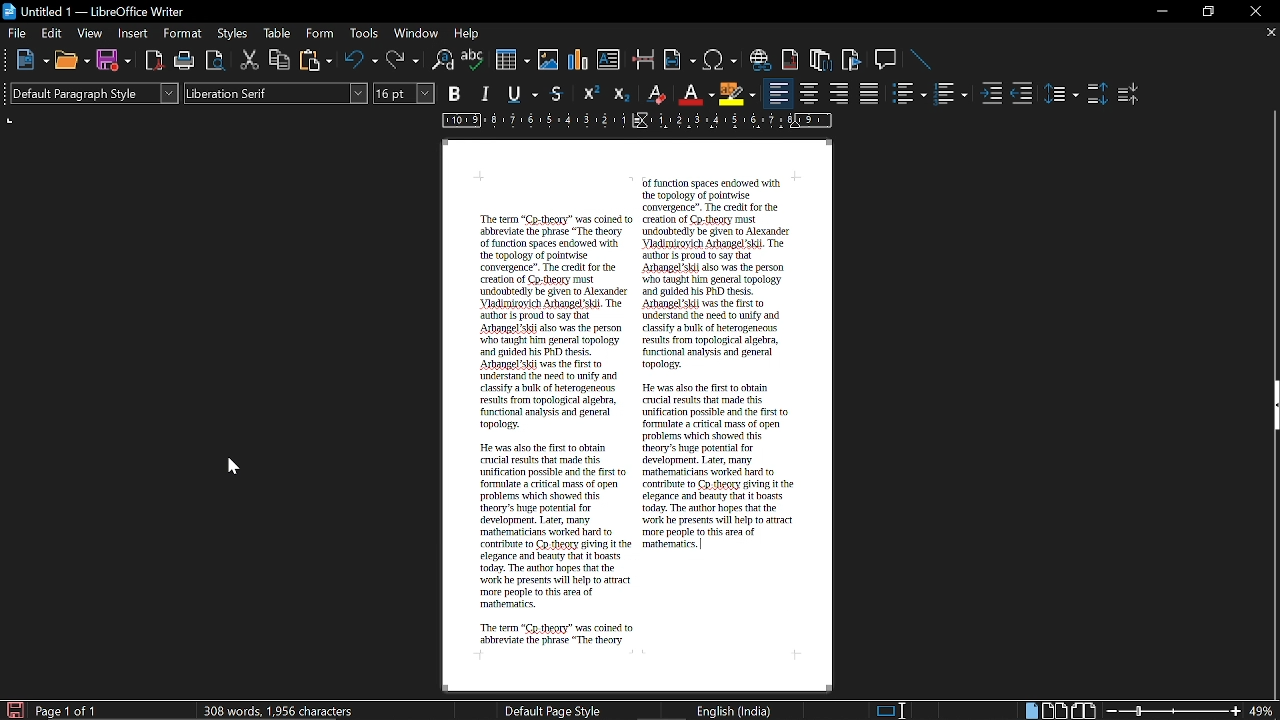  What do you see at coordinates (951, 93) in the screenshot?
I see `Toggle ordered list` at bounding box center [951, 93].